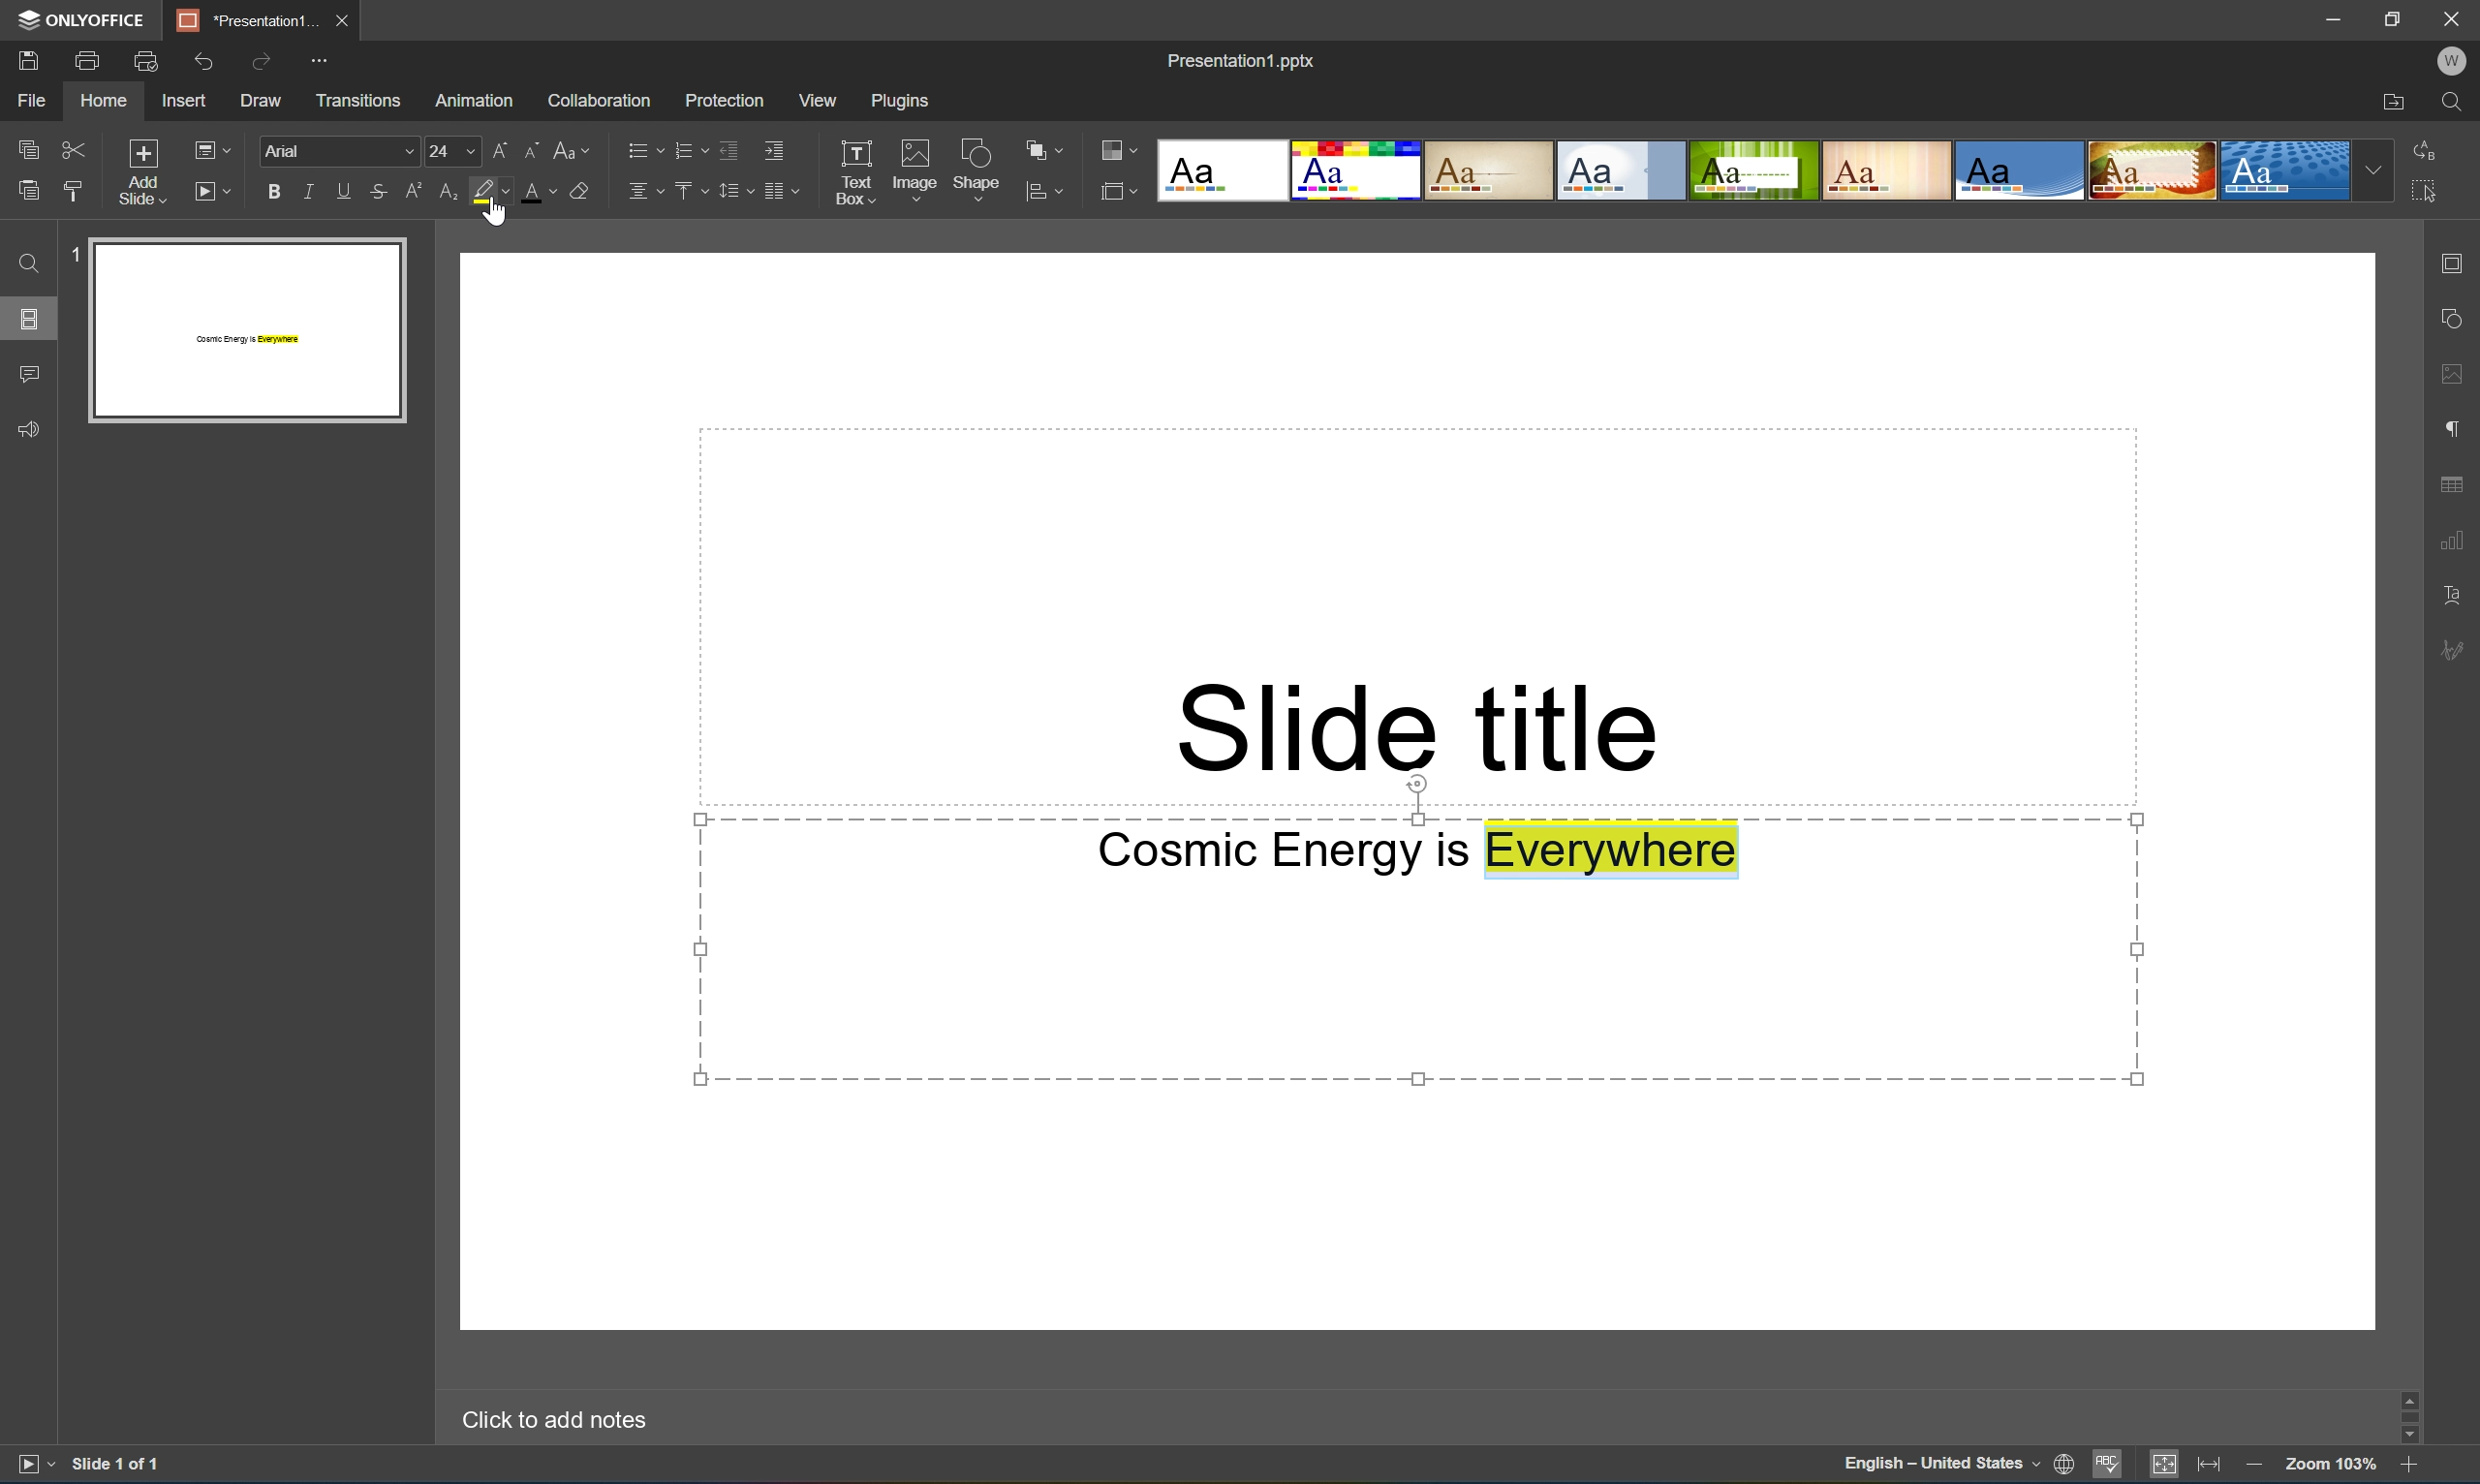 This screenshot has width=2480, height=1484. What do you see at coordinates (90, 61) in the screenshot?
I see `Print` at bounding box center [90, 61].